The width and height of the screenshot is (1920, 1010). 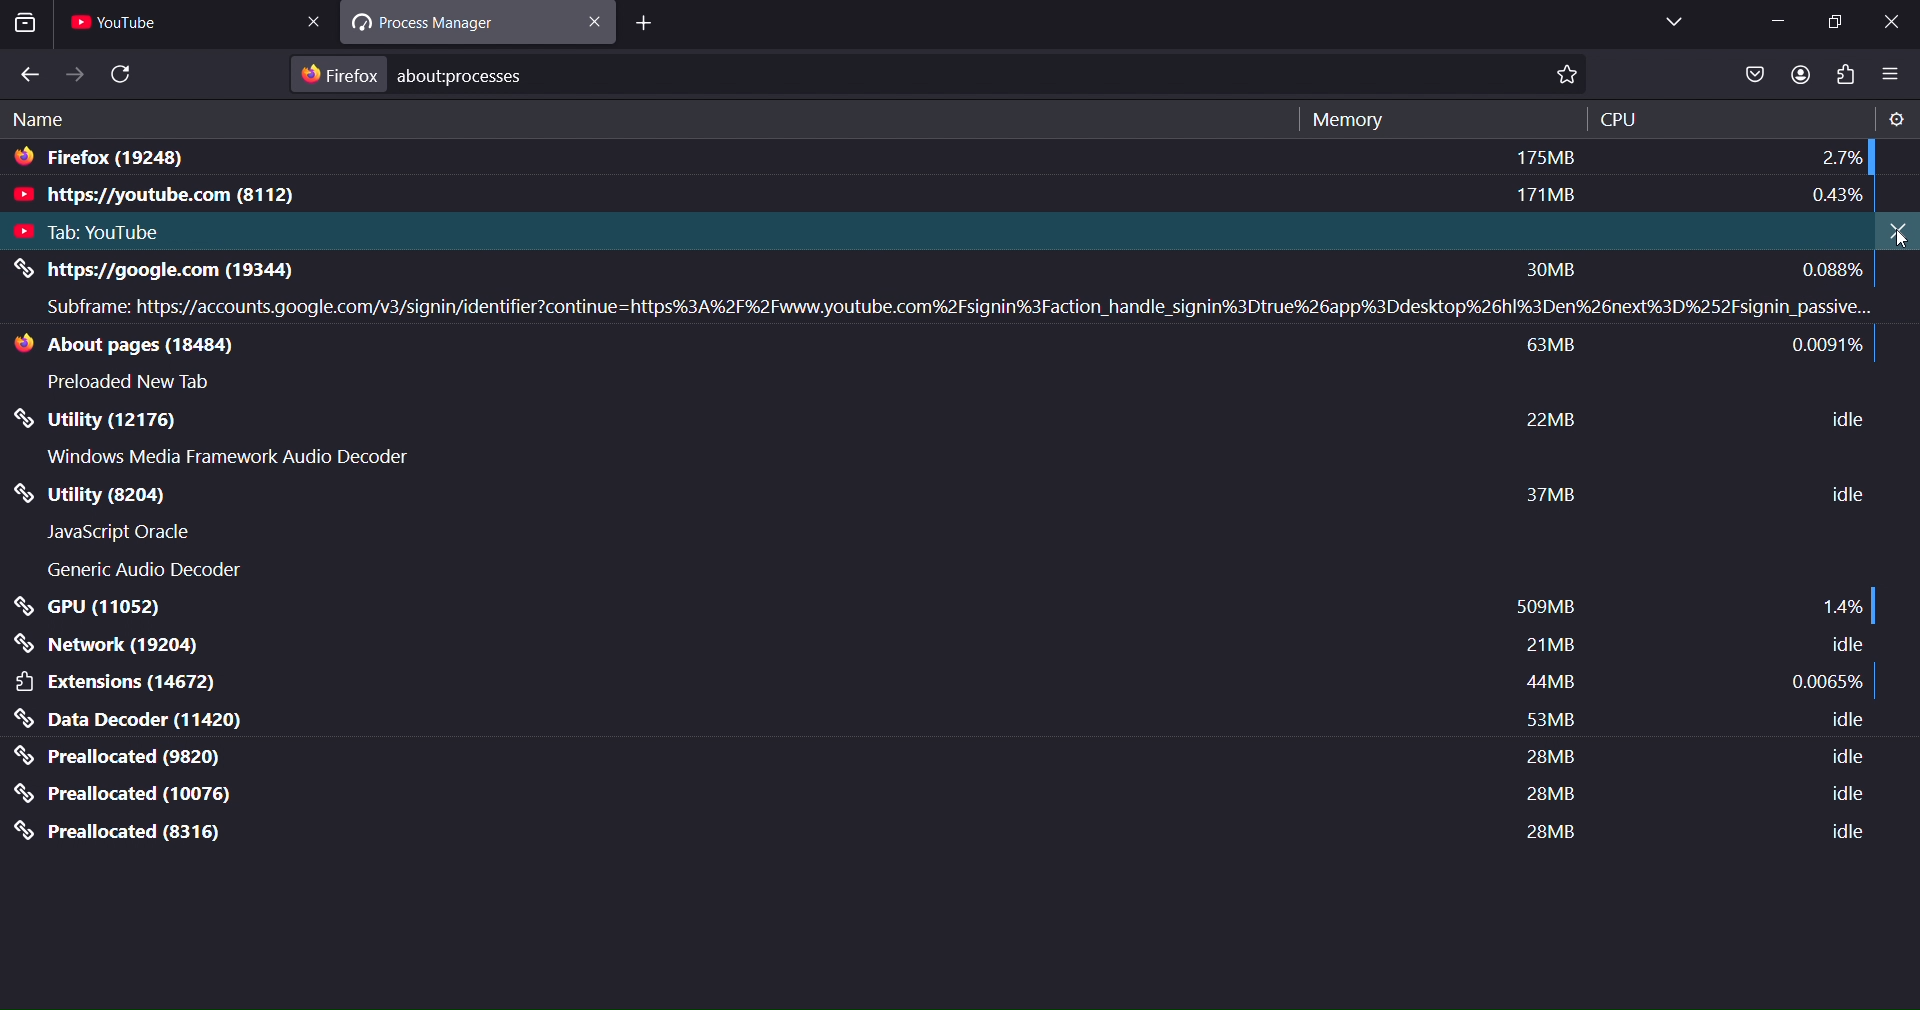 I want to click on GPU, so click(x=94, y=607).